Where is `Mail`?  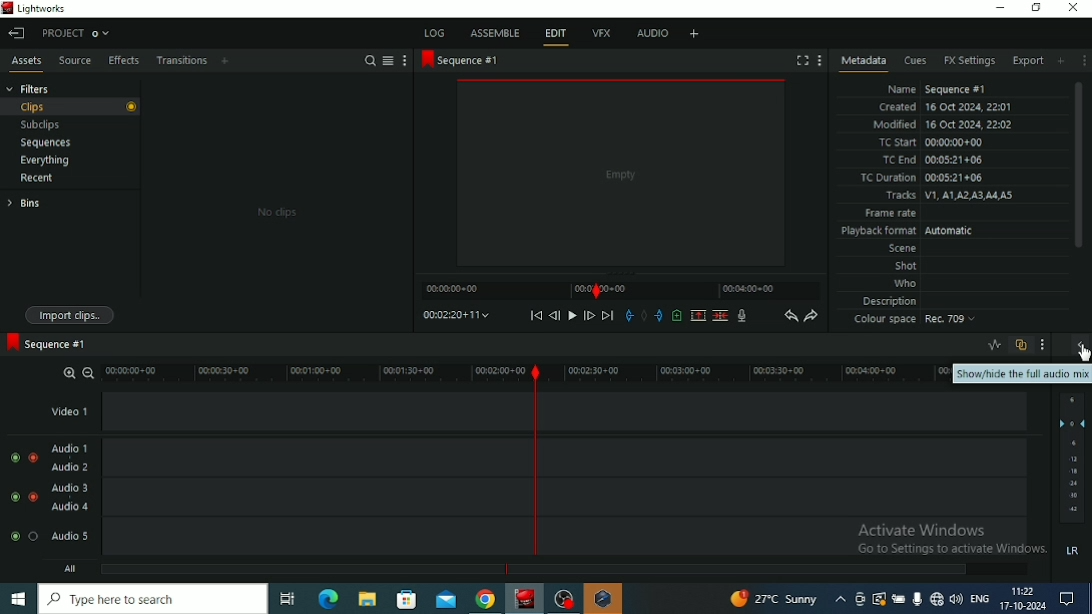 Mail is located at coordinates (446, 599).